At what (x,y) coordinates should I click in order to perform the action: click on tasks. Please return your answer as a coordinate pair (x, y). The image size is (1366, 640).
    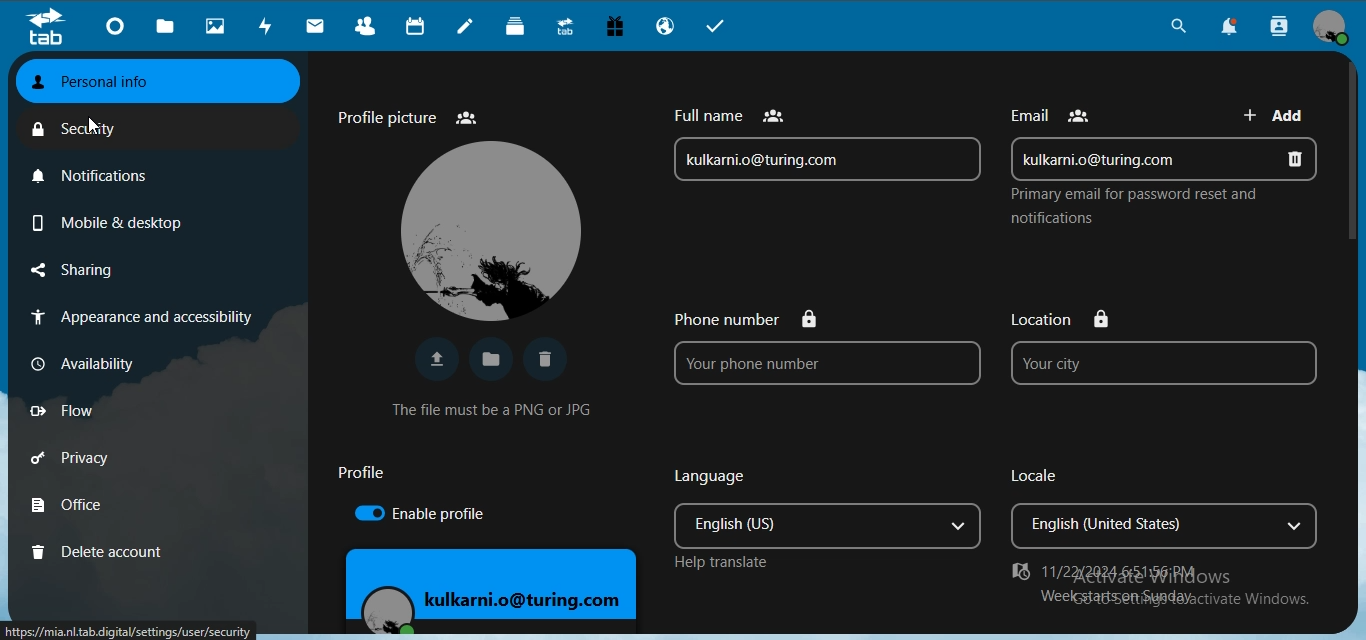
    Looking at the image, I should click on (723, 28).